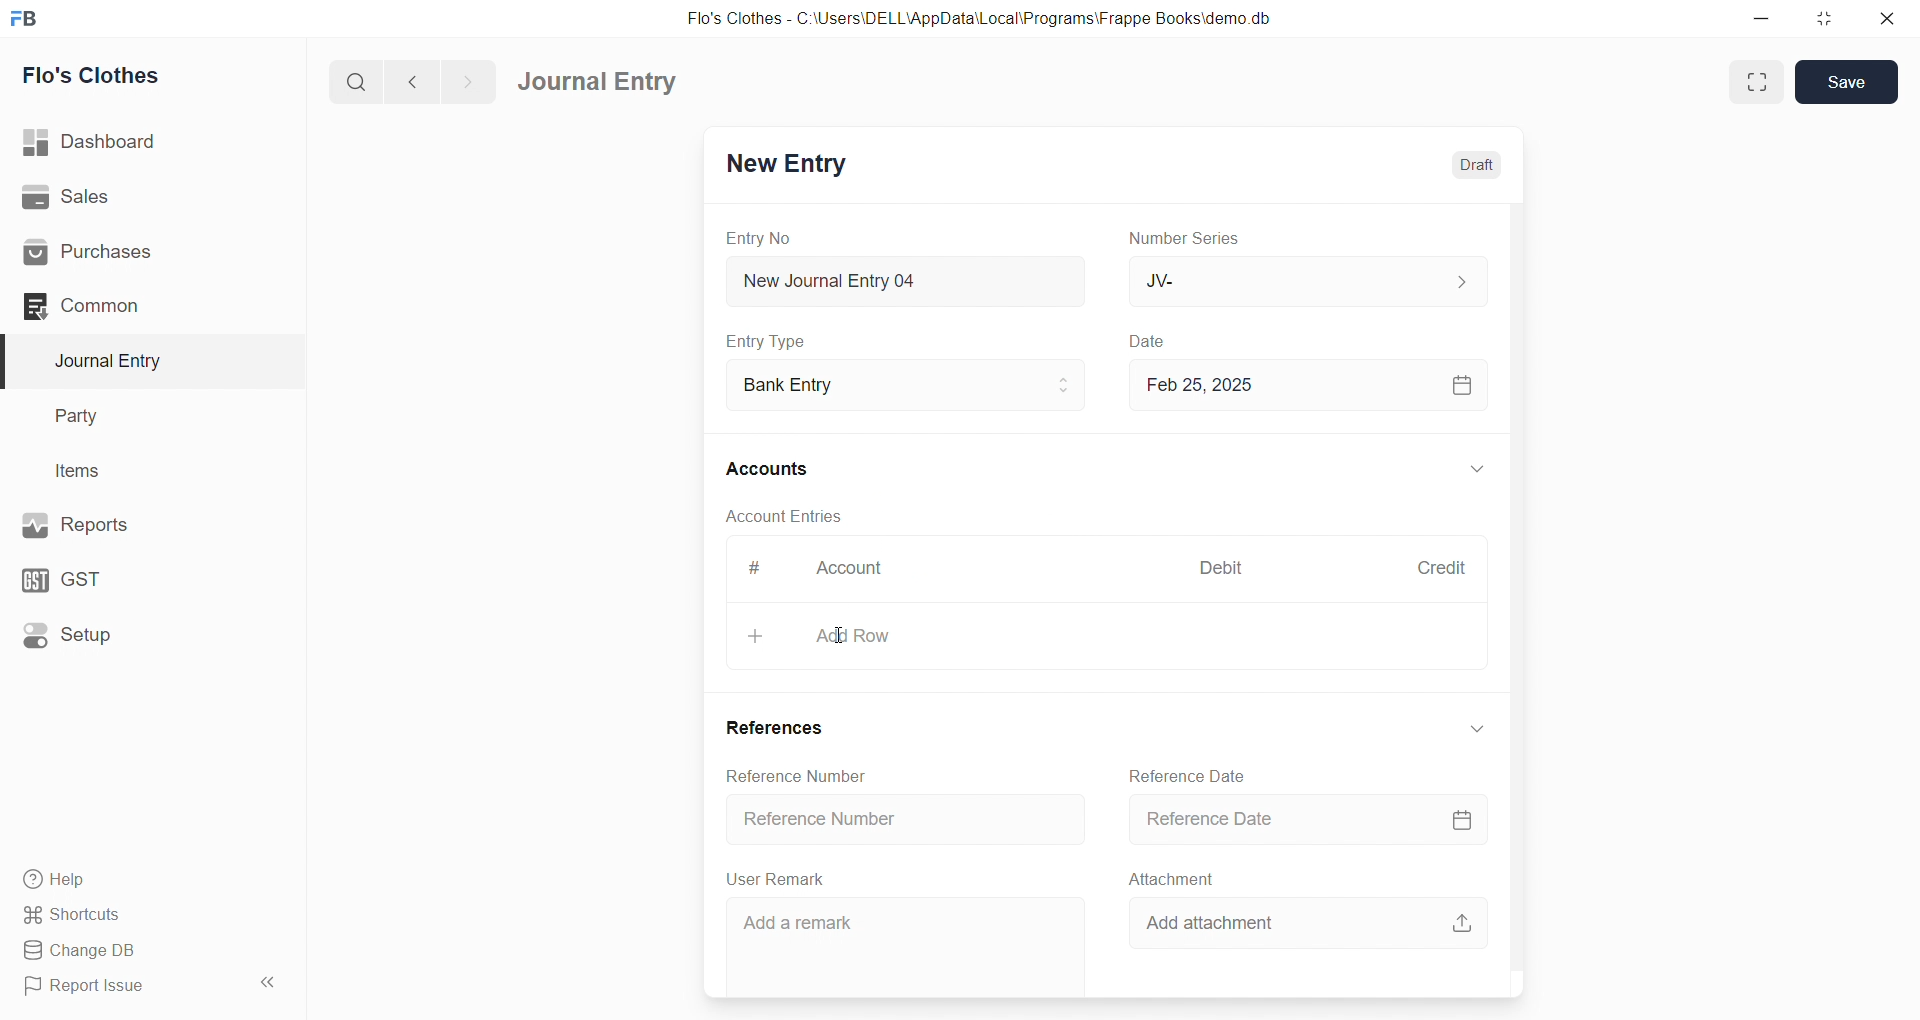 The image size is (1920, 1020). What do you see at coordinates (143, 253) in the screenshot?
I see `Purchases` at bounding box center [143, 253].